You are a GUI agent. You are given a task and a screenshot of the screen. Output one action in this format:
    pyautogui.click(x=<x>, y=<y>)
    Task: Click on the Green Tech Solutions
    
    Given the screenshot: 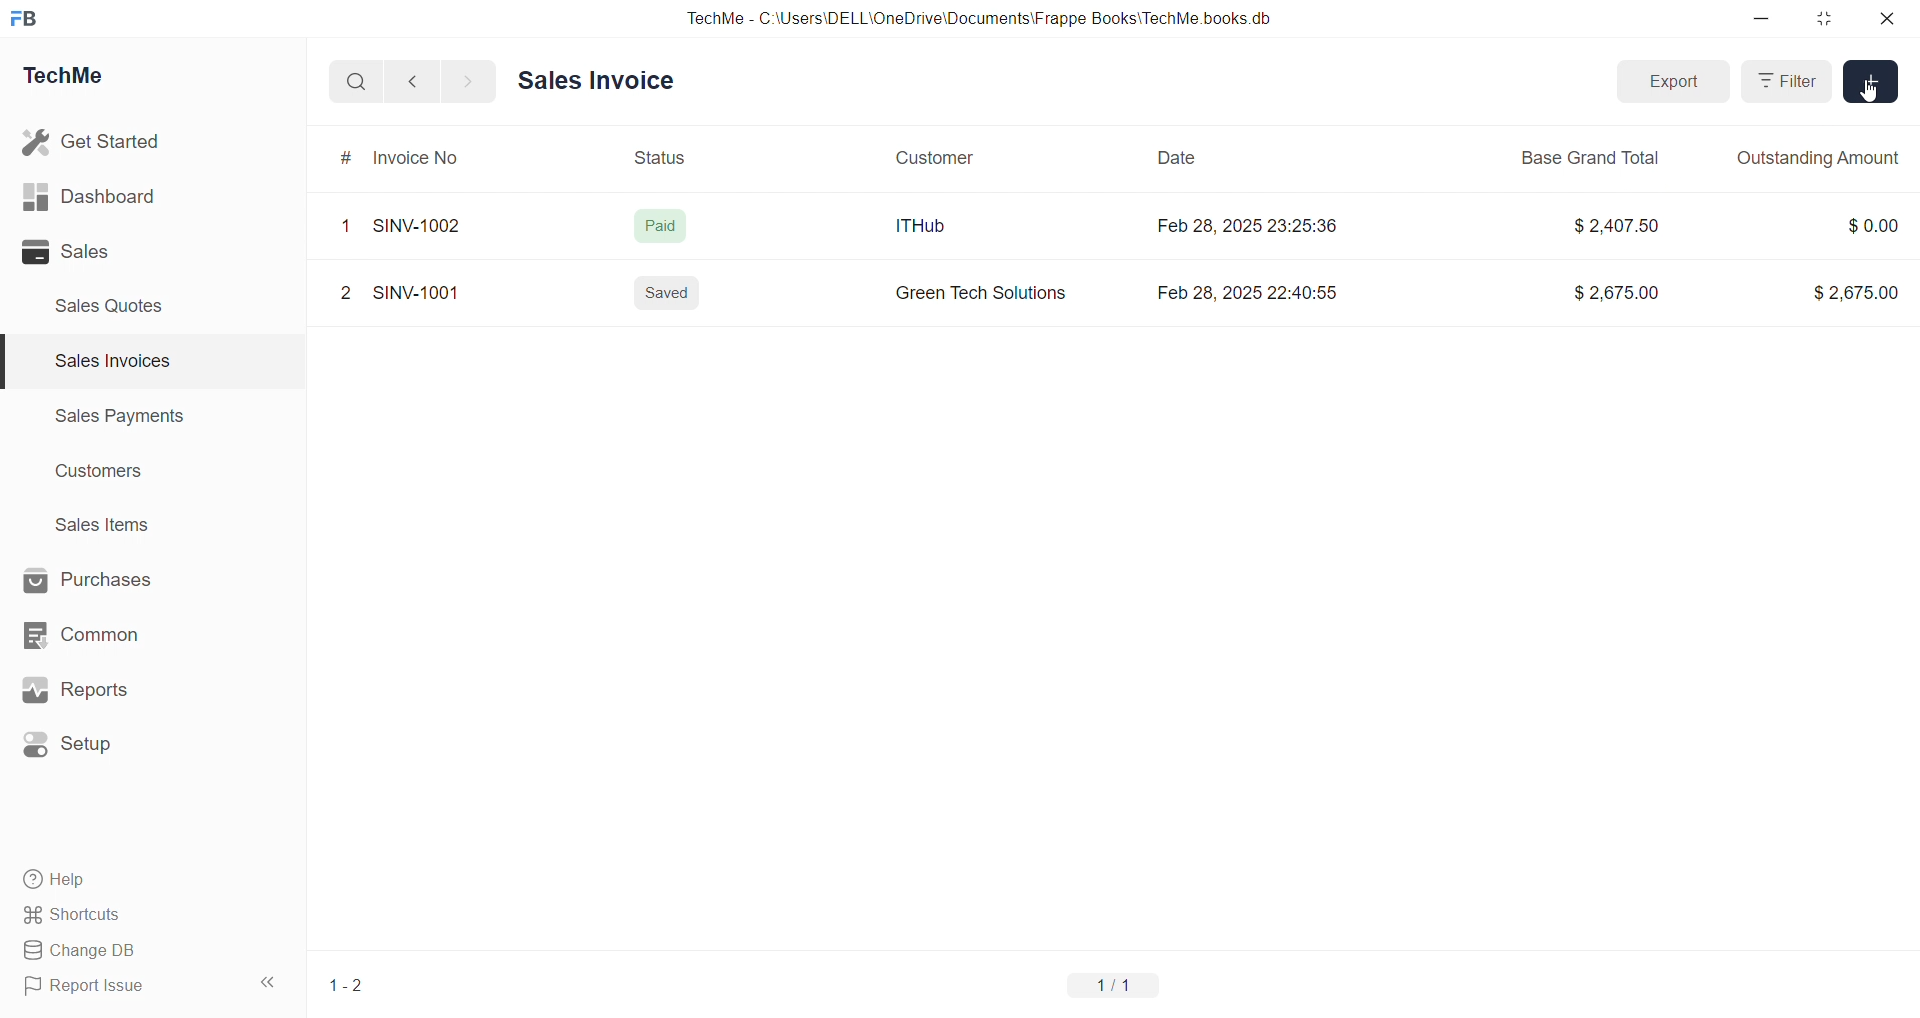 What is the action you would take?
    pyautogui.click(x=983, y=298)
    